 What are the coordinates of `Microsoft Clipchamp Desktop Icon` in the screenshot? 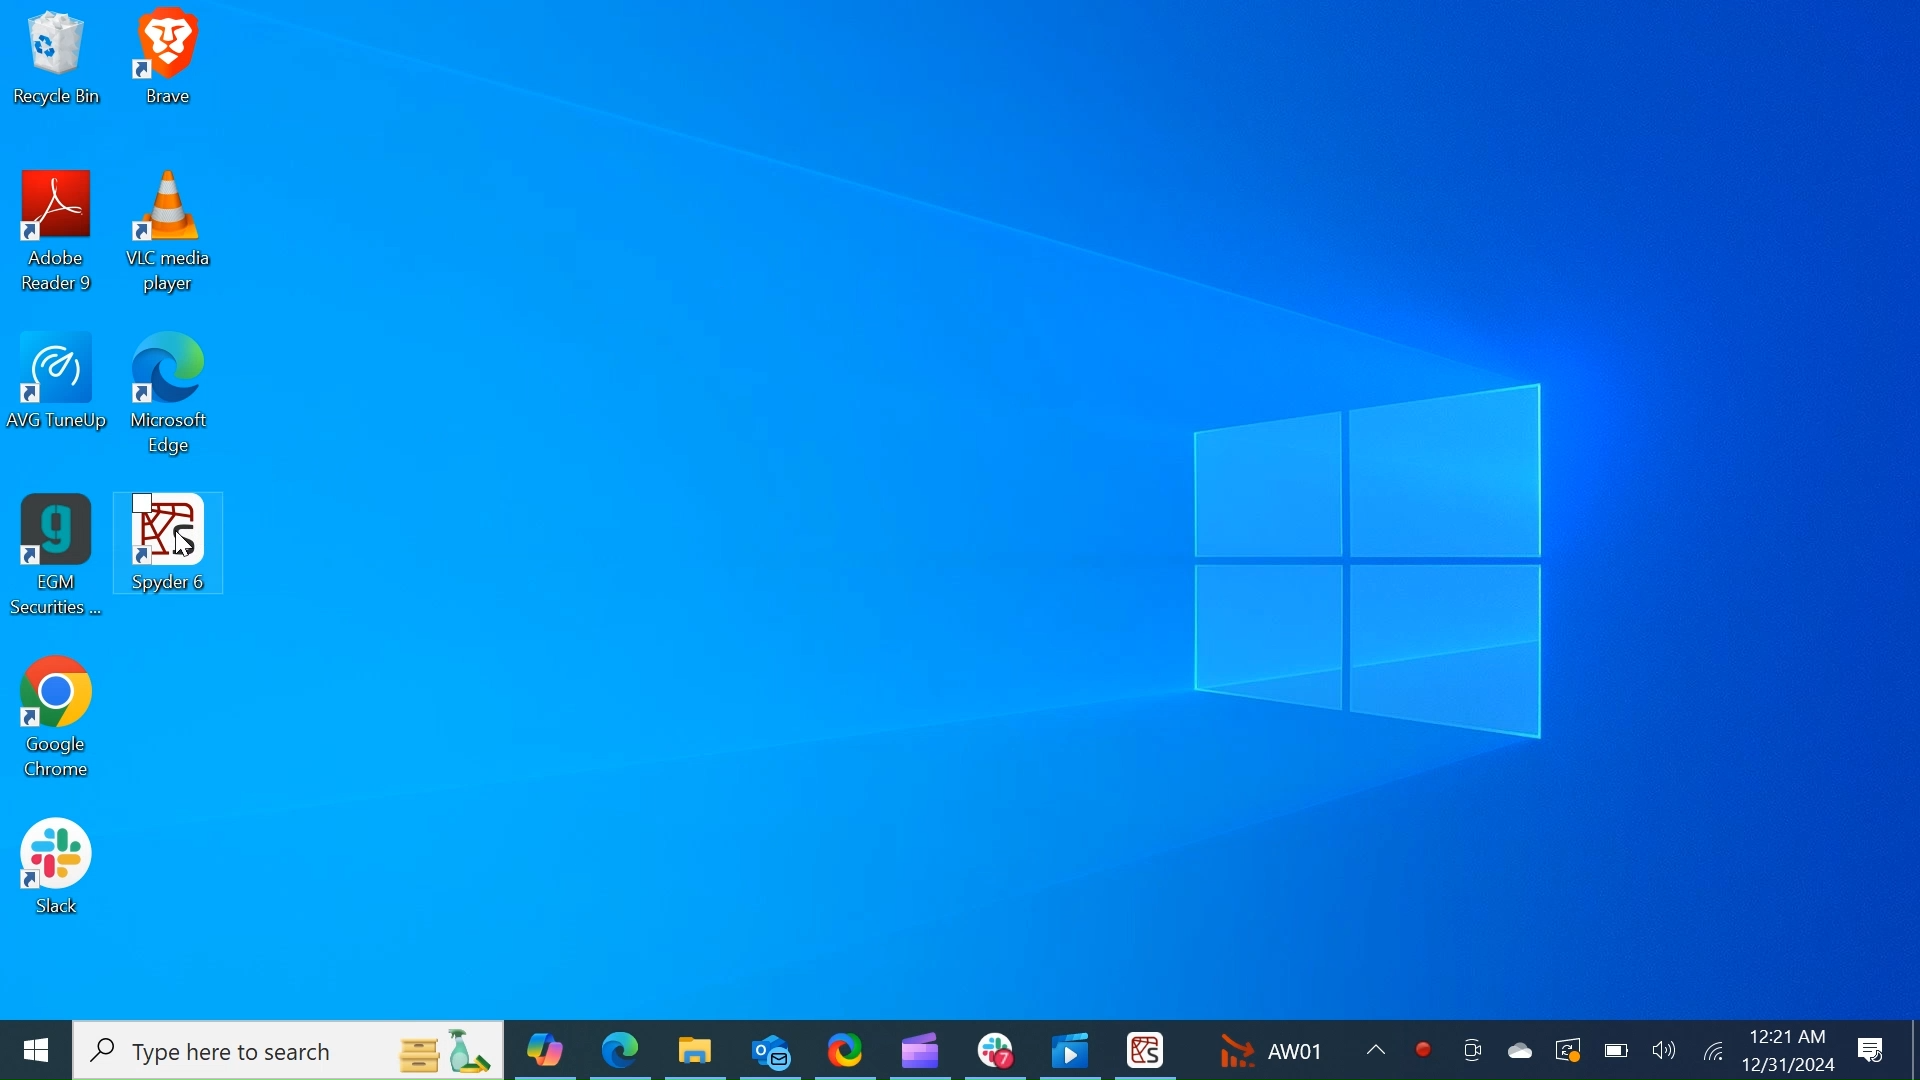 It's located at (922, 1048).